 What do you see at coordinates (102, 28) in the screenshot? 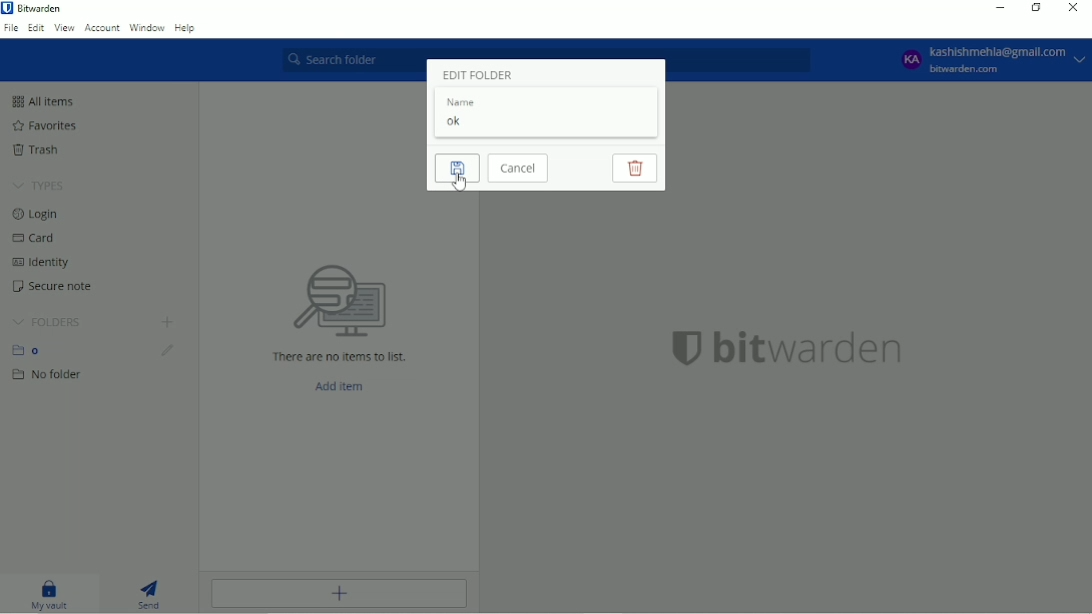
I see `Account` at bounding box center [102, 28].